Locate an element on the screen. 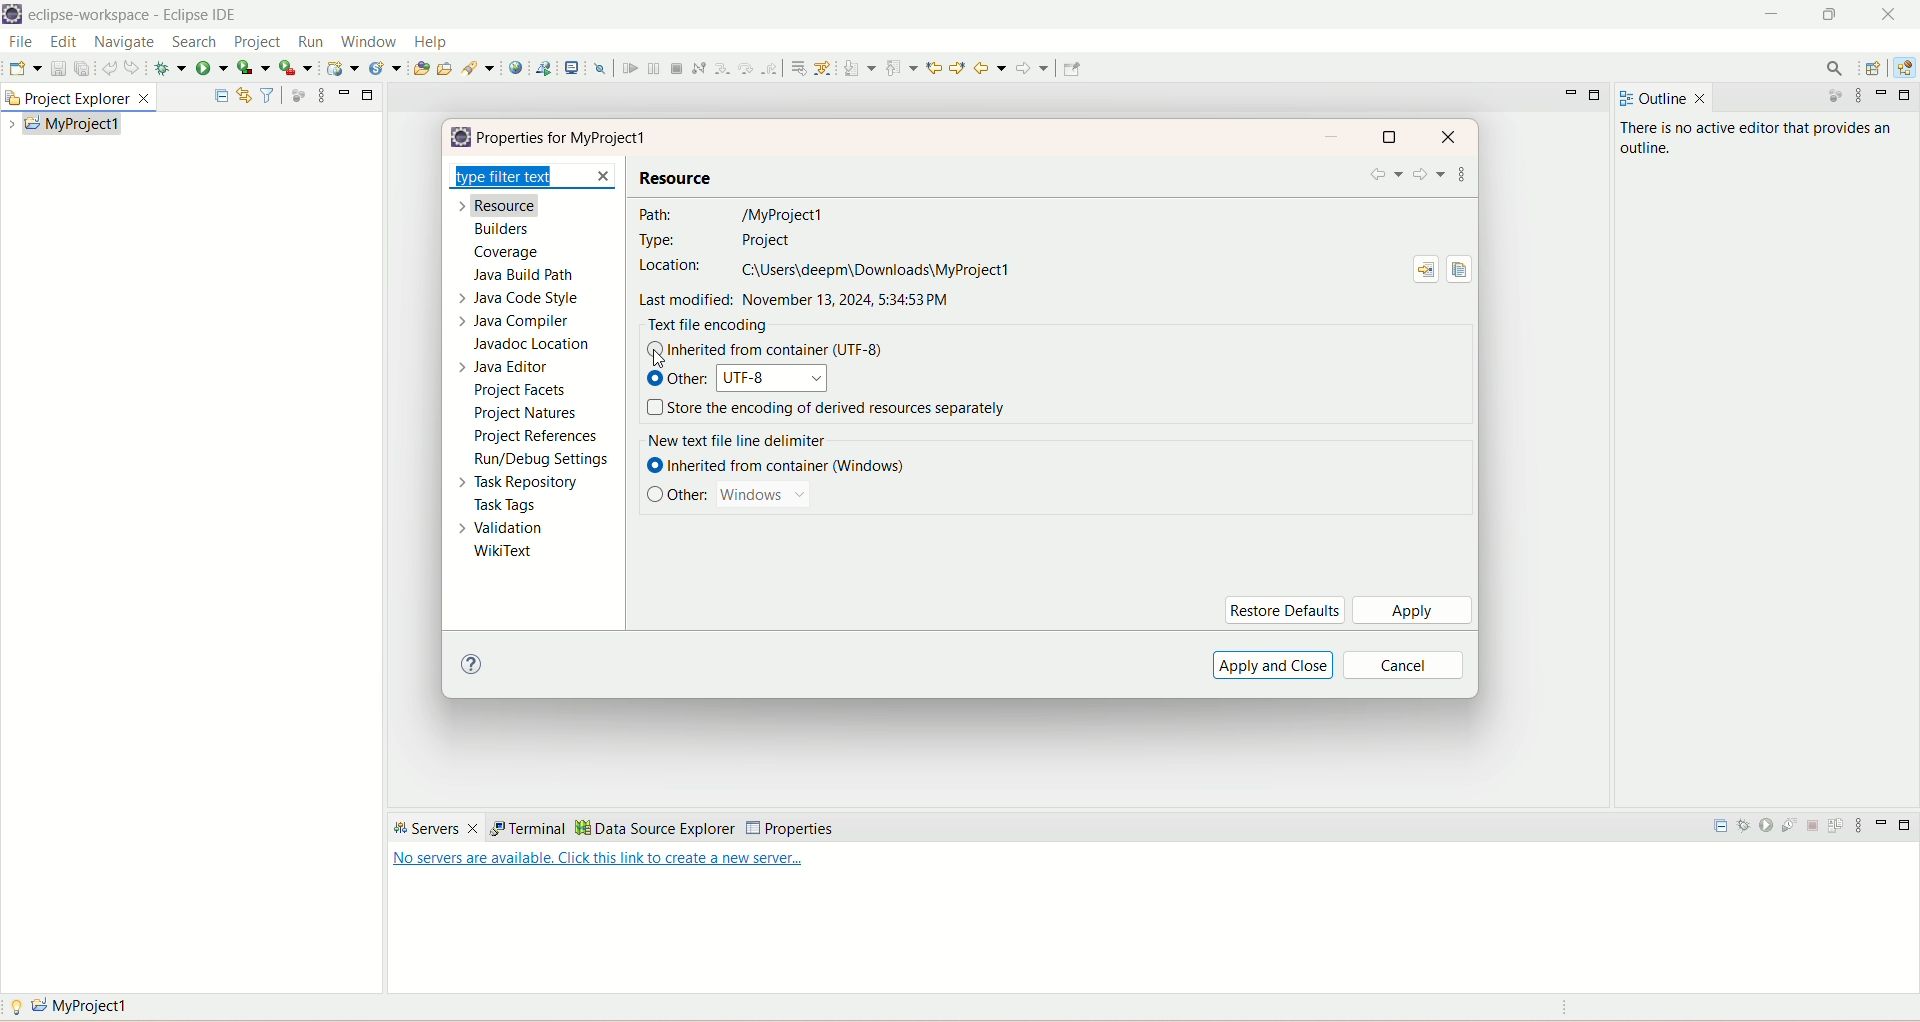 The image size is (1920, 1022). task repository is located at coordinates (517, 484).